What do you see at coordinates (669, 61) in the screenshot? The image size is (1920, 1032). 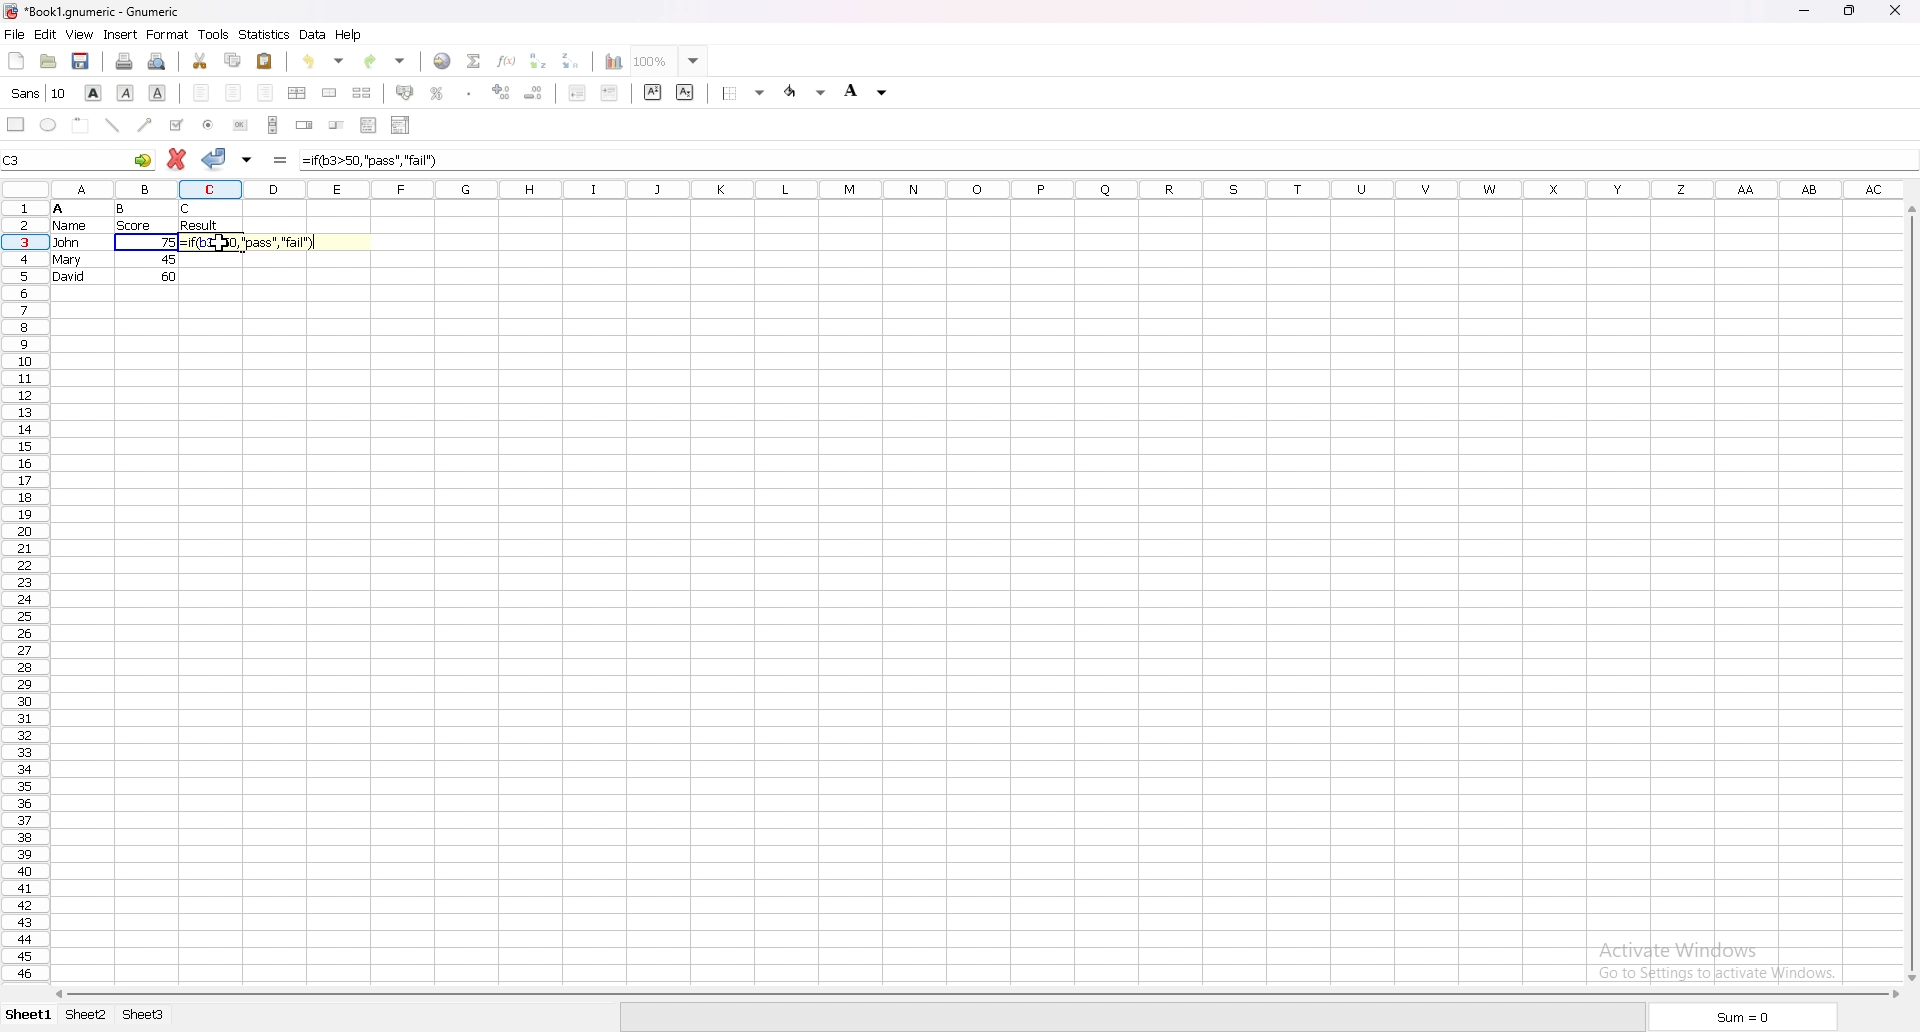 I see `zoom` at bounding box center [669, 61].